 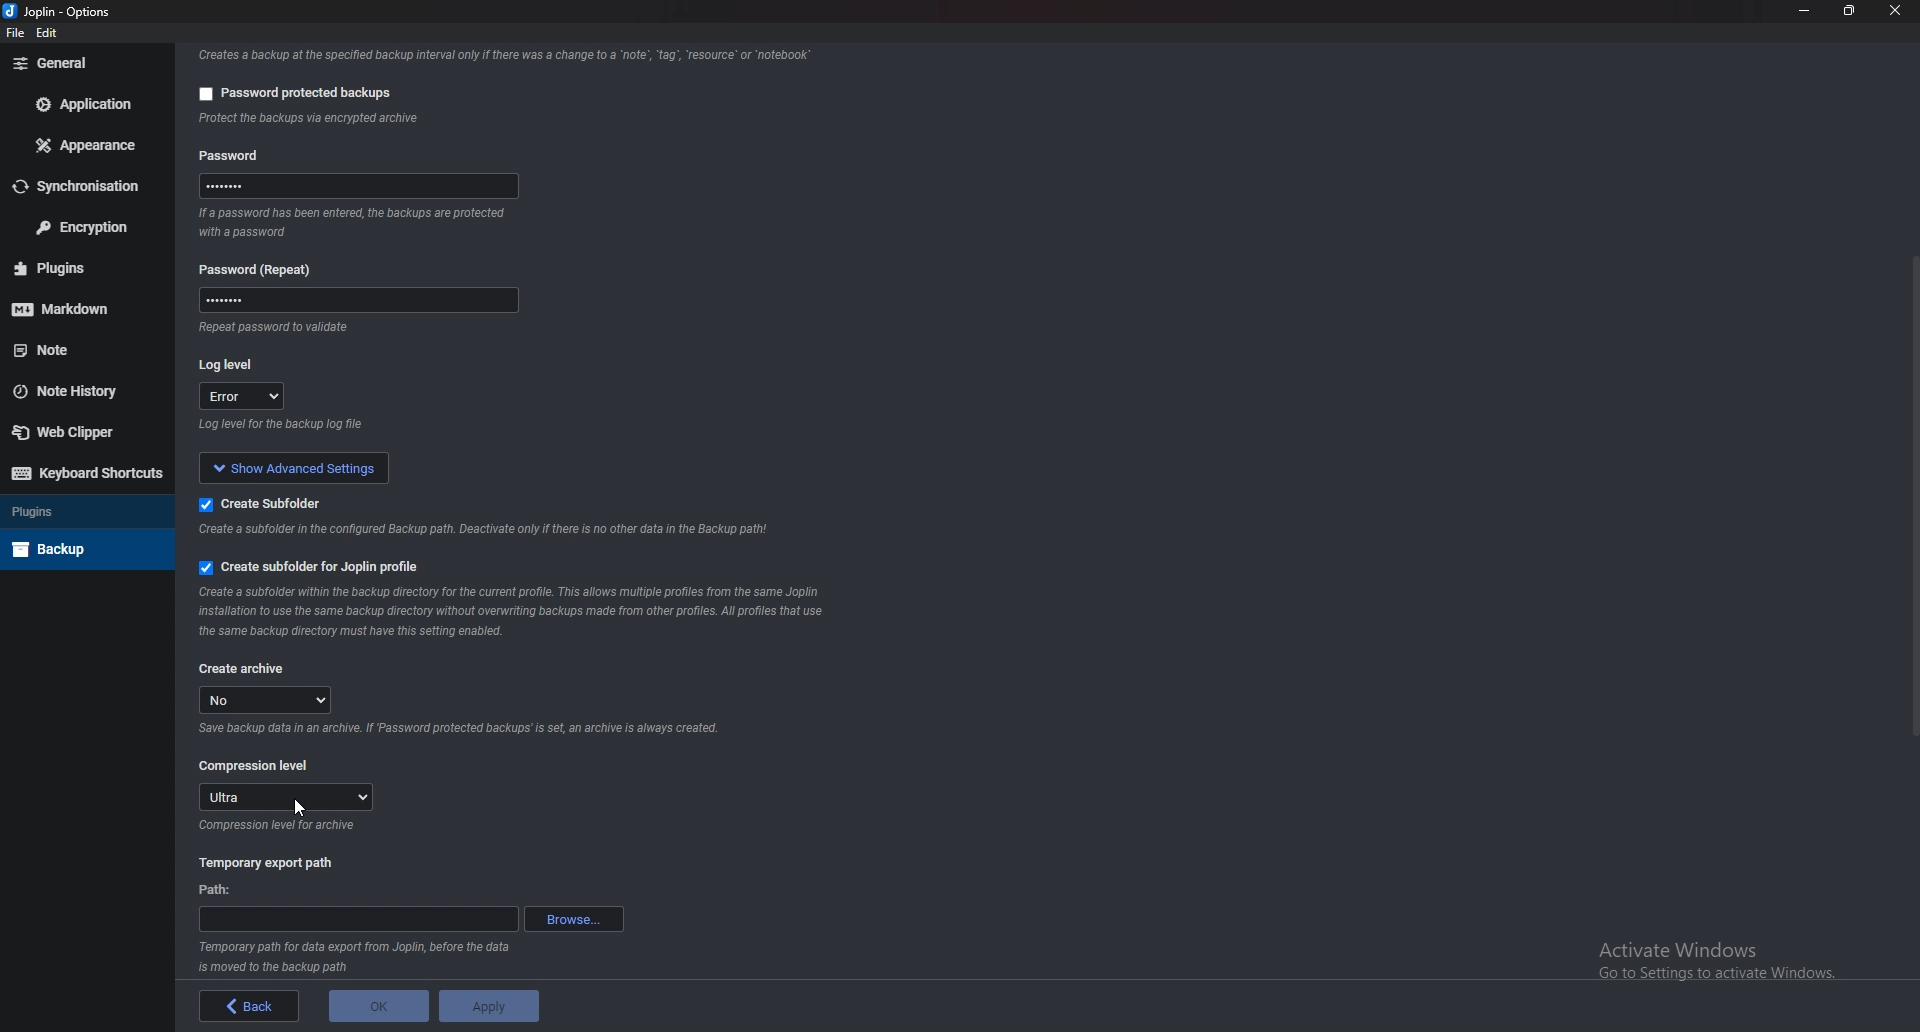 I want to click on create subfolder, so click(x=264, y=503).